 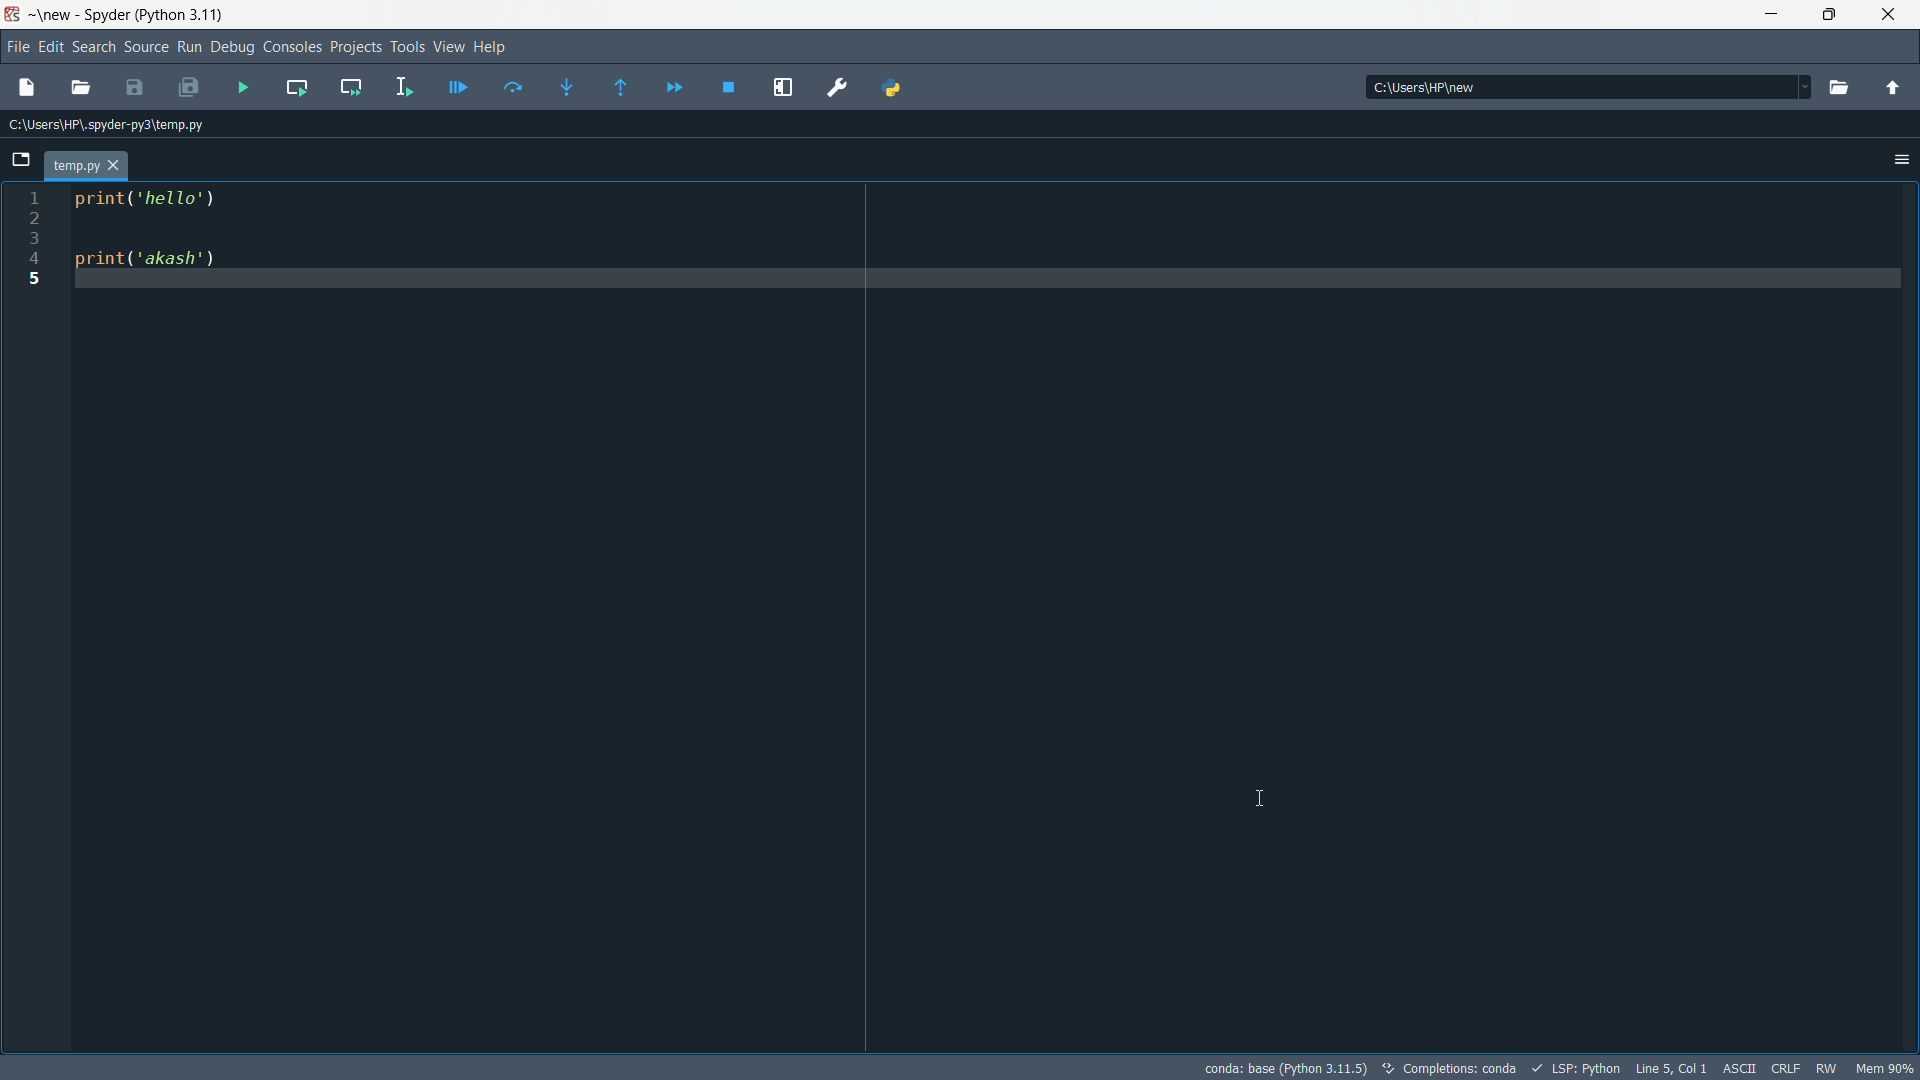 What do you see at coordinates (293, 47) in the screenshot?
I see `consoles menu` at bounding box center [293, 47].